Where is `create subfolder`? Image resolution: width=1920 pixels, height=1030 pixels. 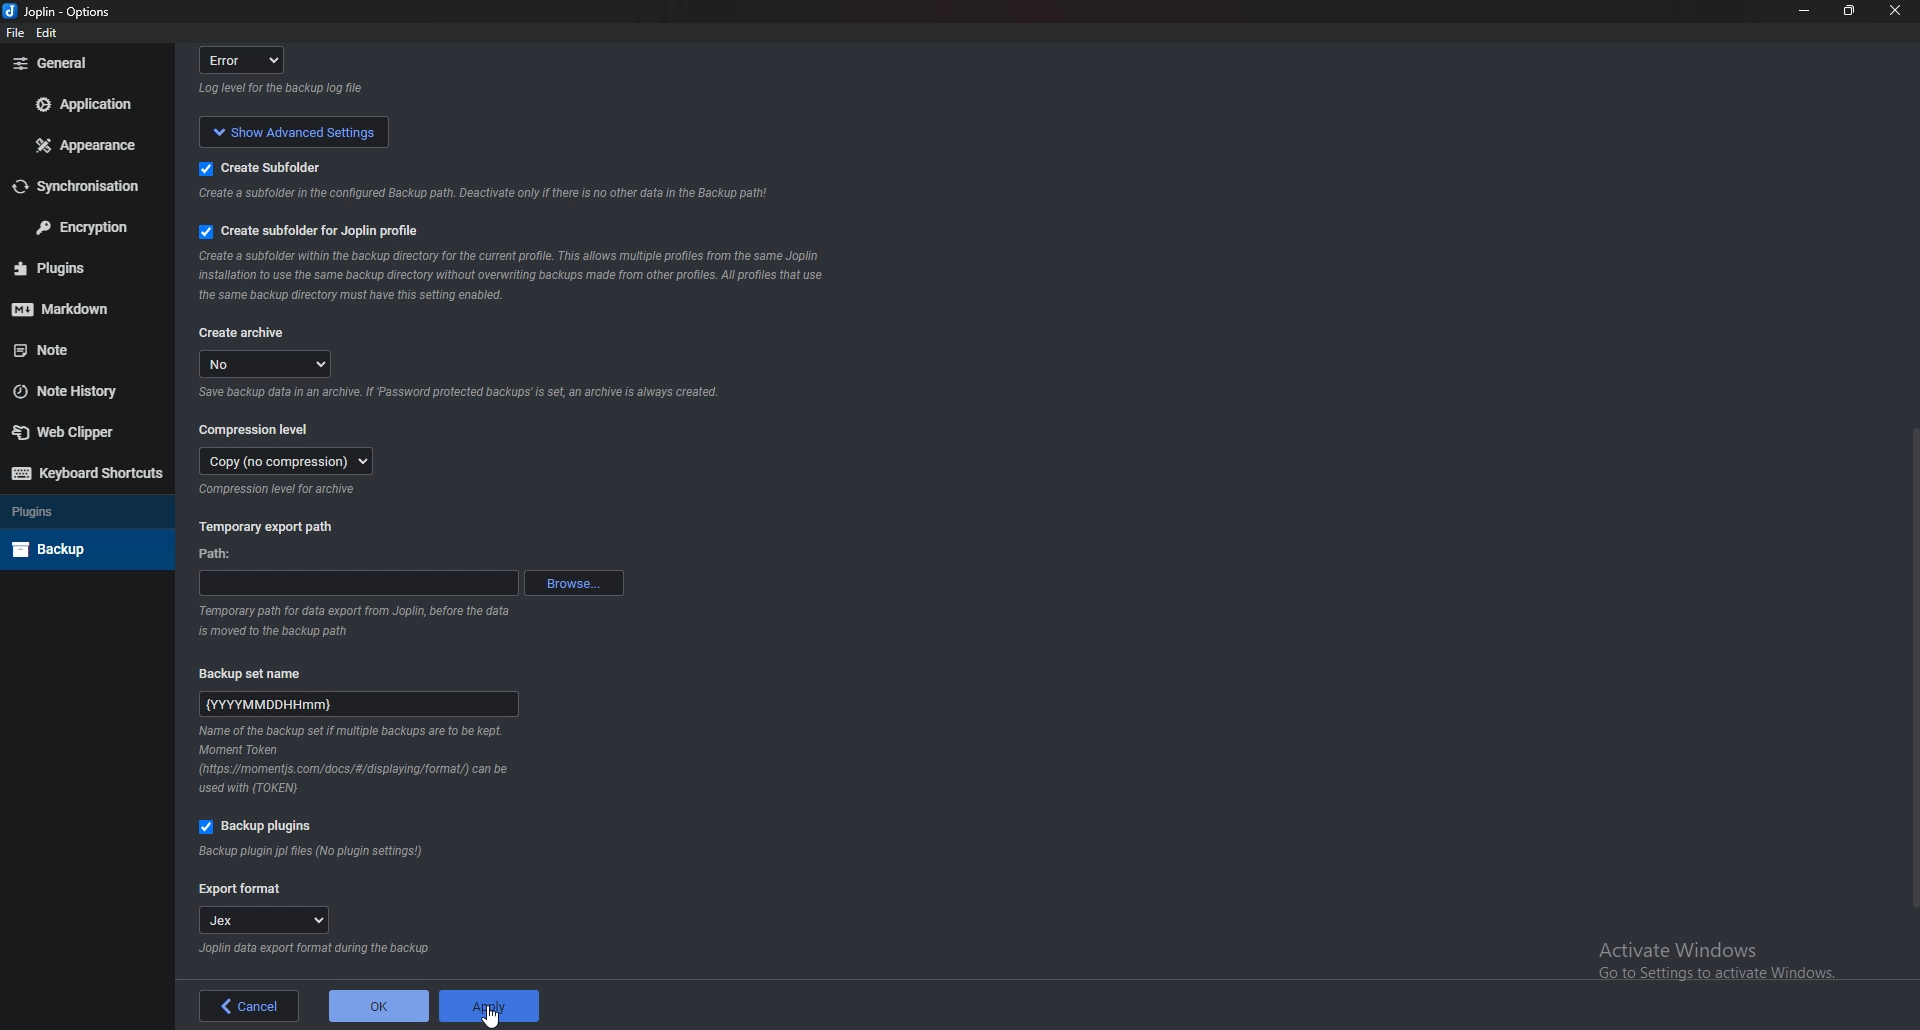
create subfolder is located at coordinates (287, 166).